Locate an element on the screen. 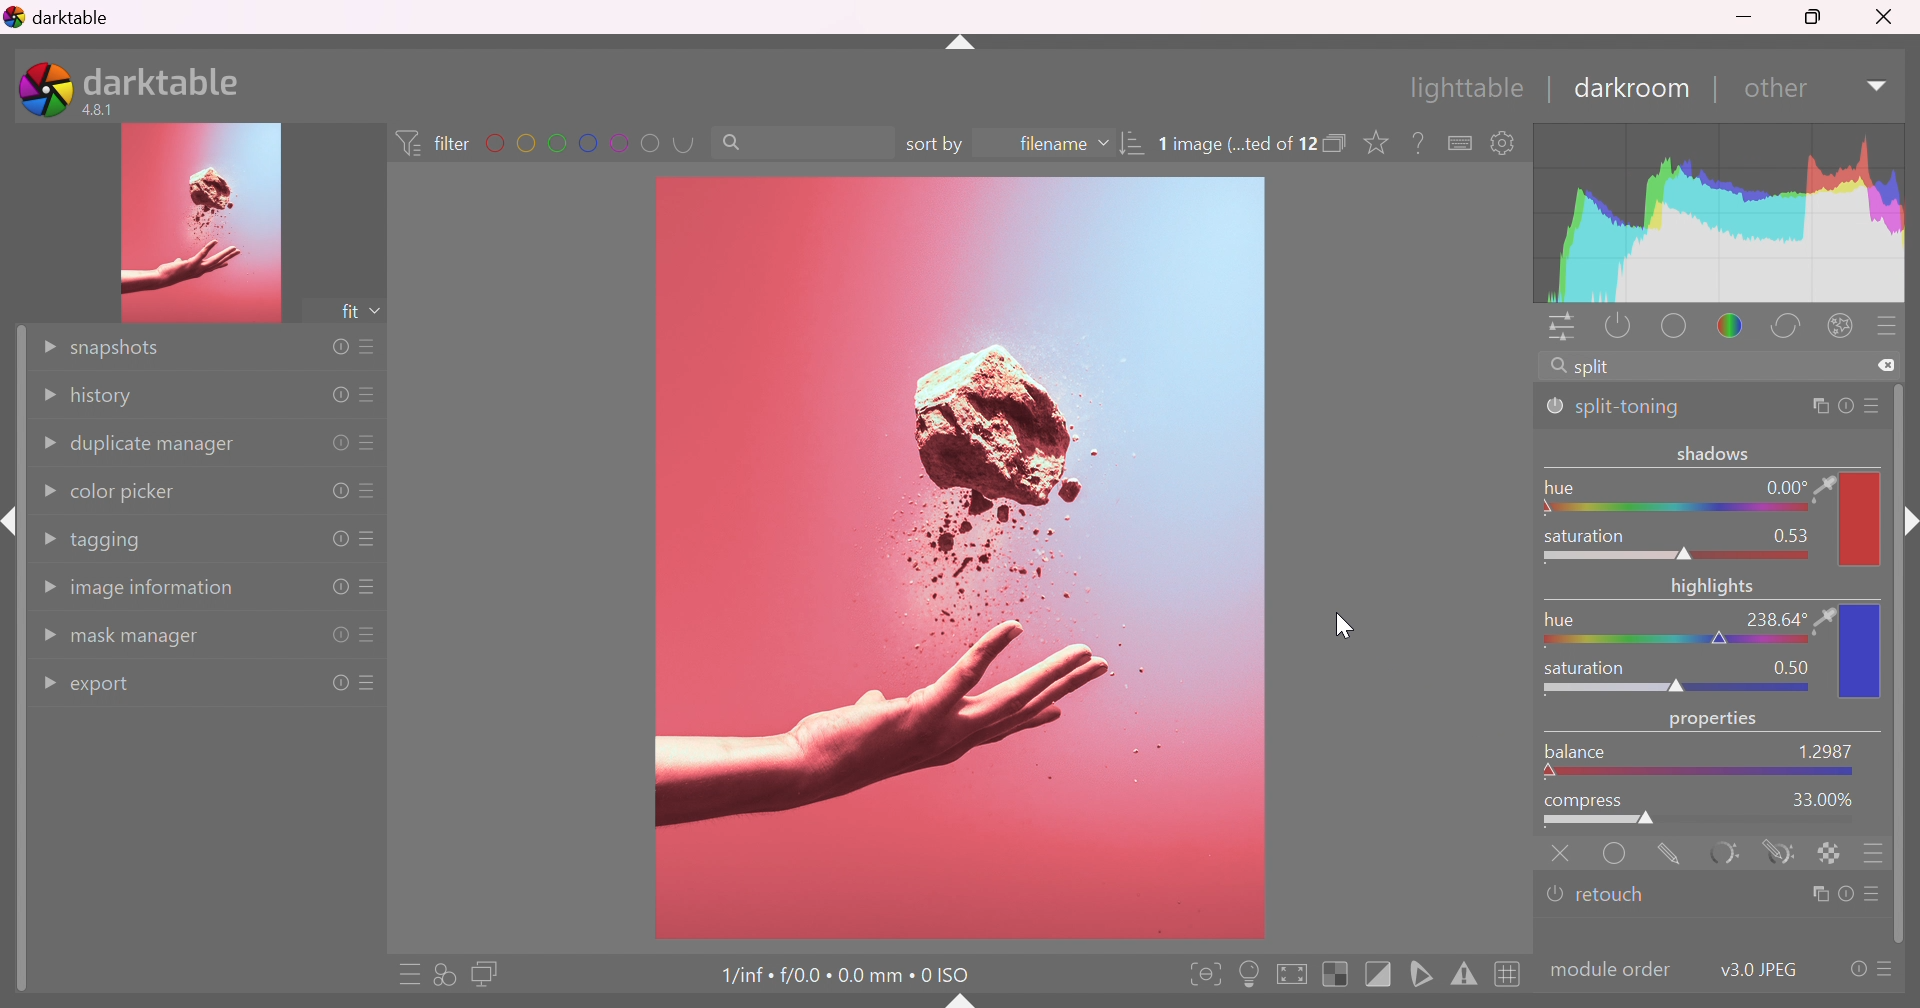 The width and height of the screenshot is (1920, 1008). history is located at coordinates (105, 396).